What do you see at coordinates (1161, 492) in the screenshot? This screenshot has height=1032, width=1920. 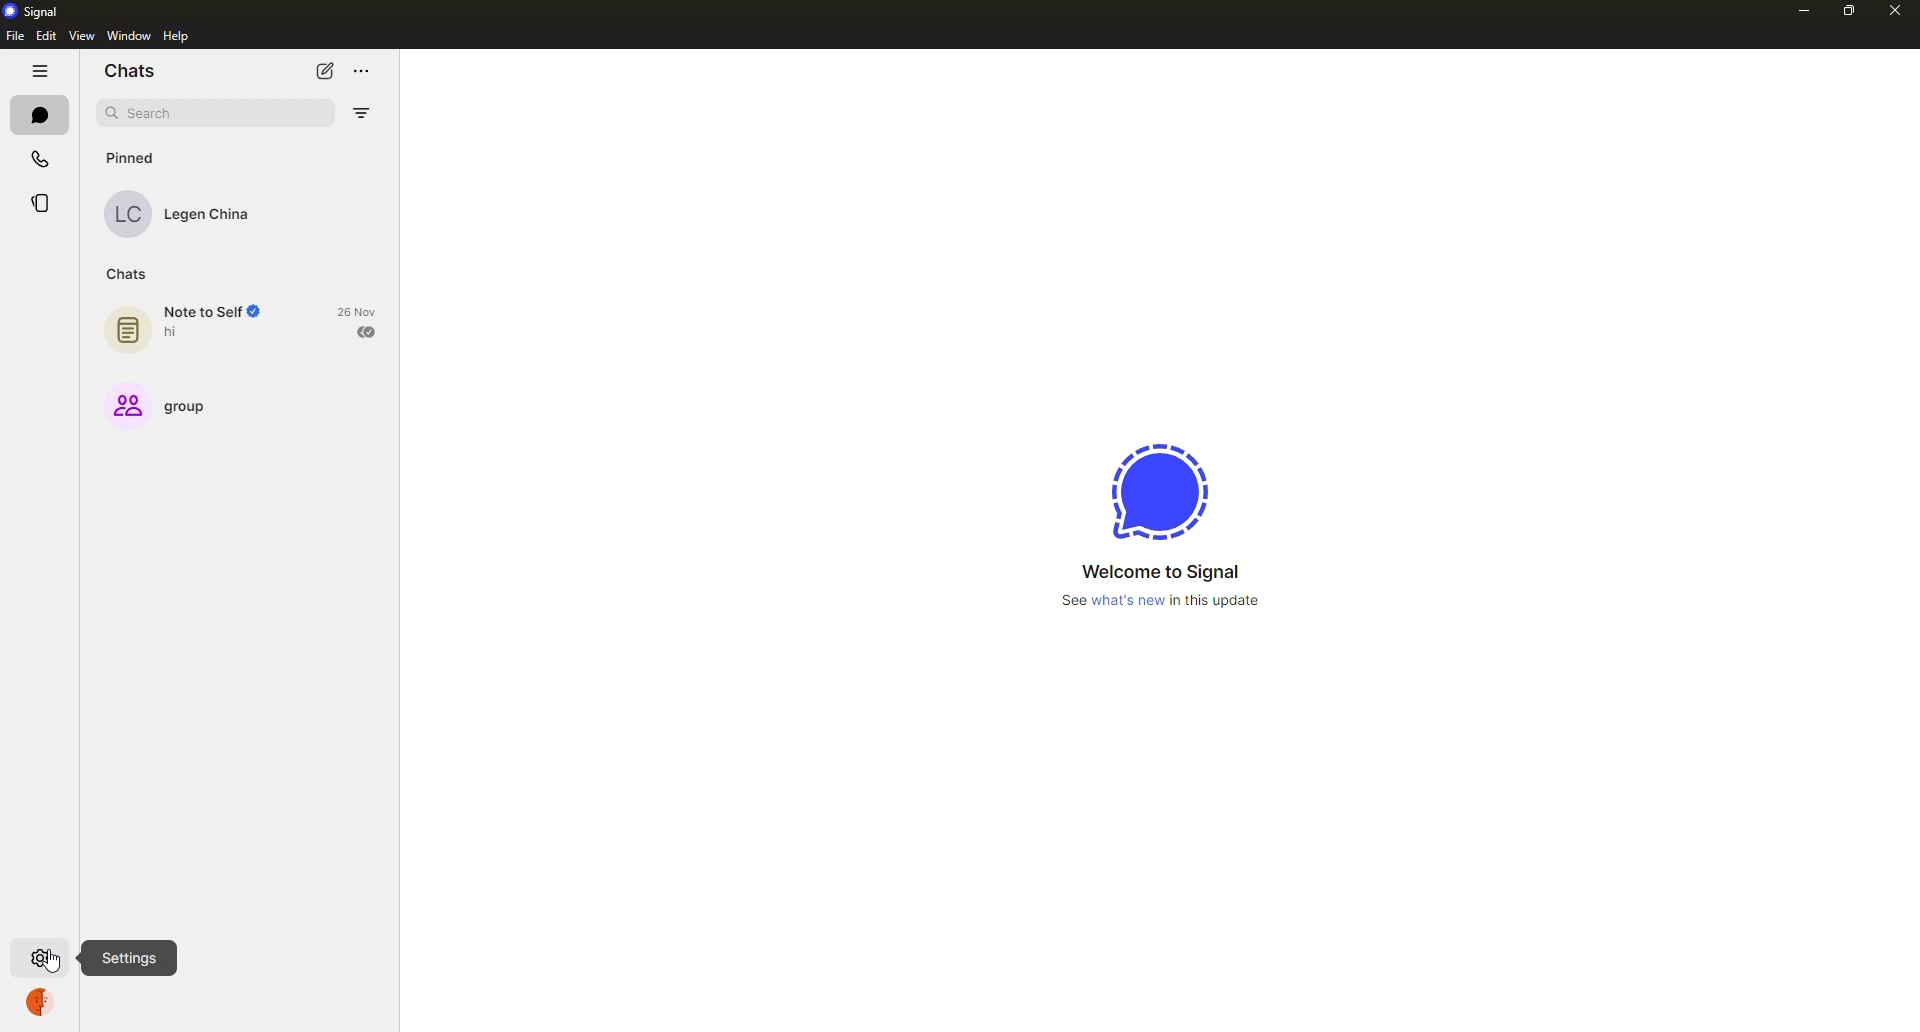 I see `signal` at bounding box center [1161, 492].